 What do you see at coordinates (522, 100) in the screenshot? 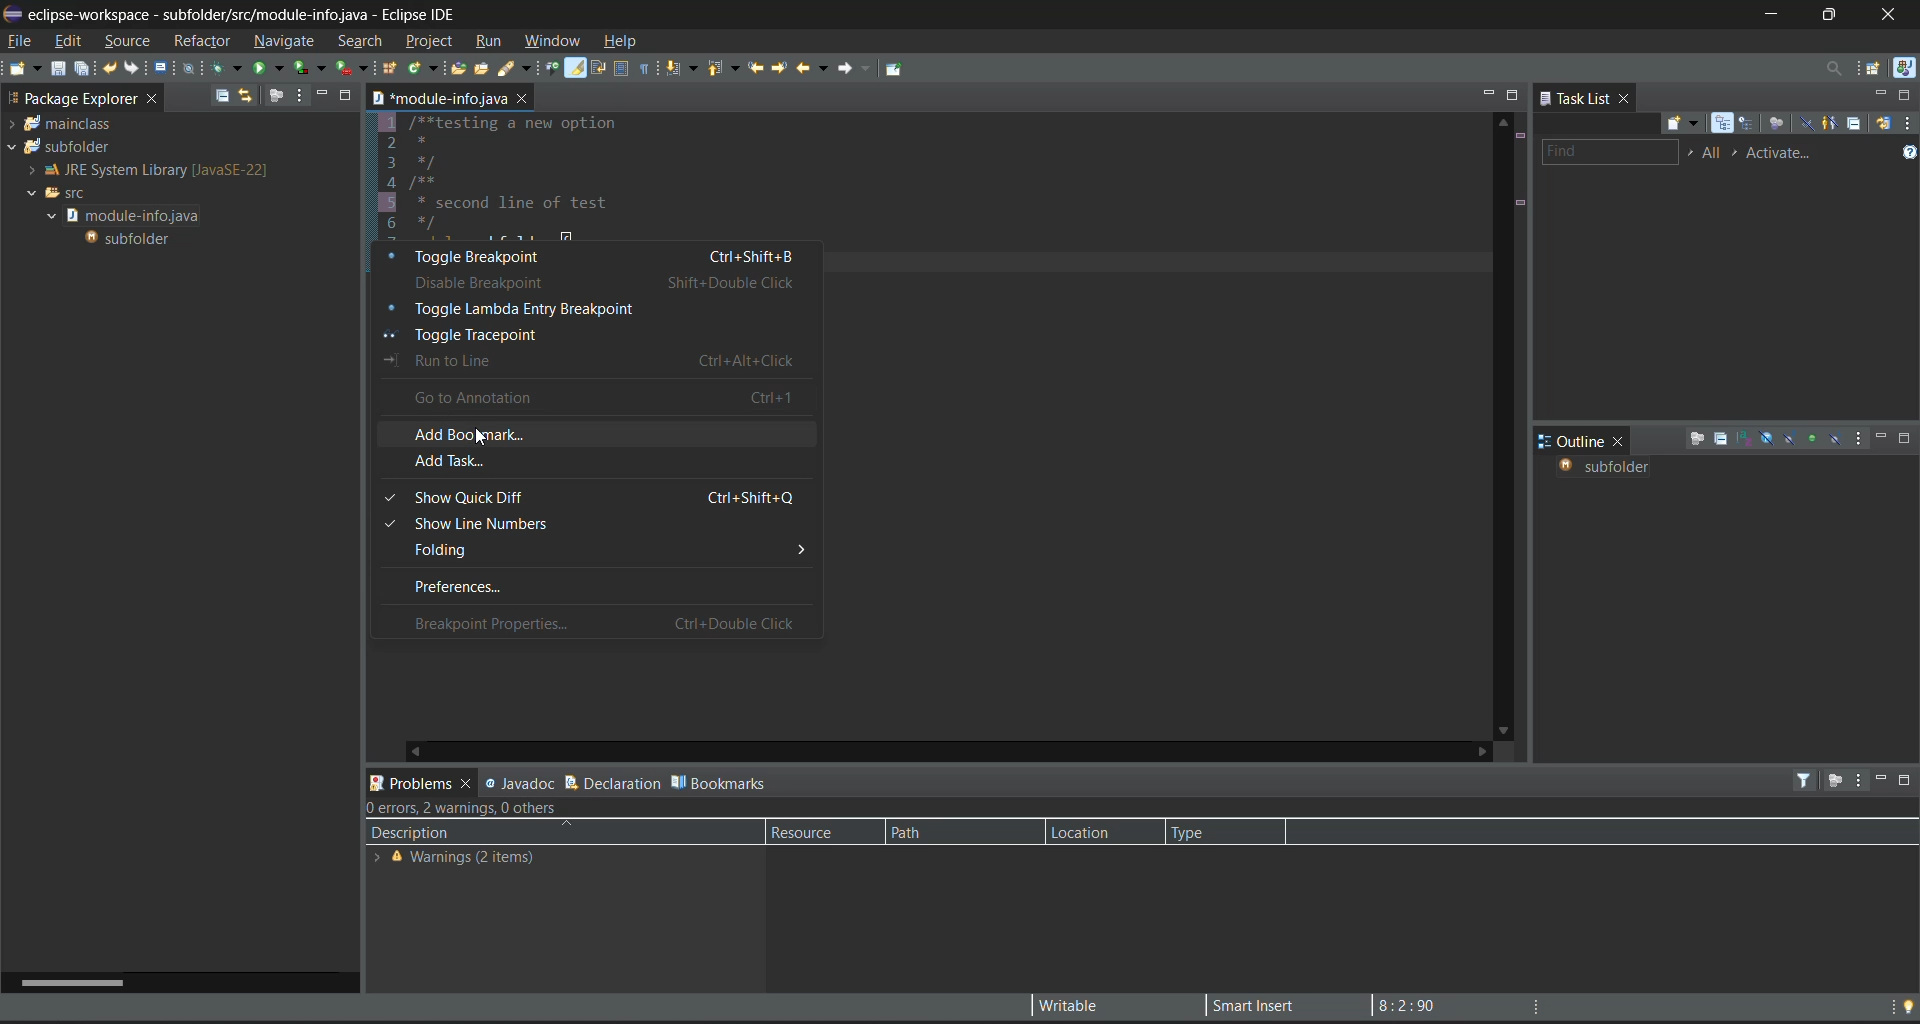
I see `close` at bounding box center [522, 100].